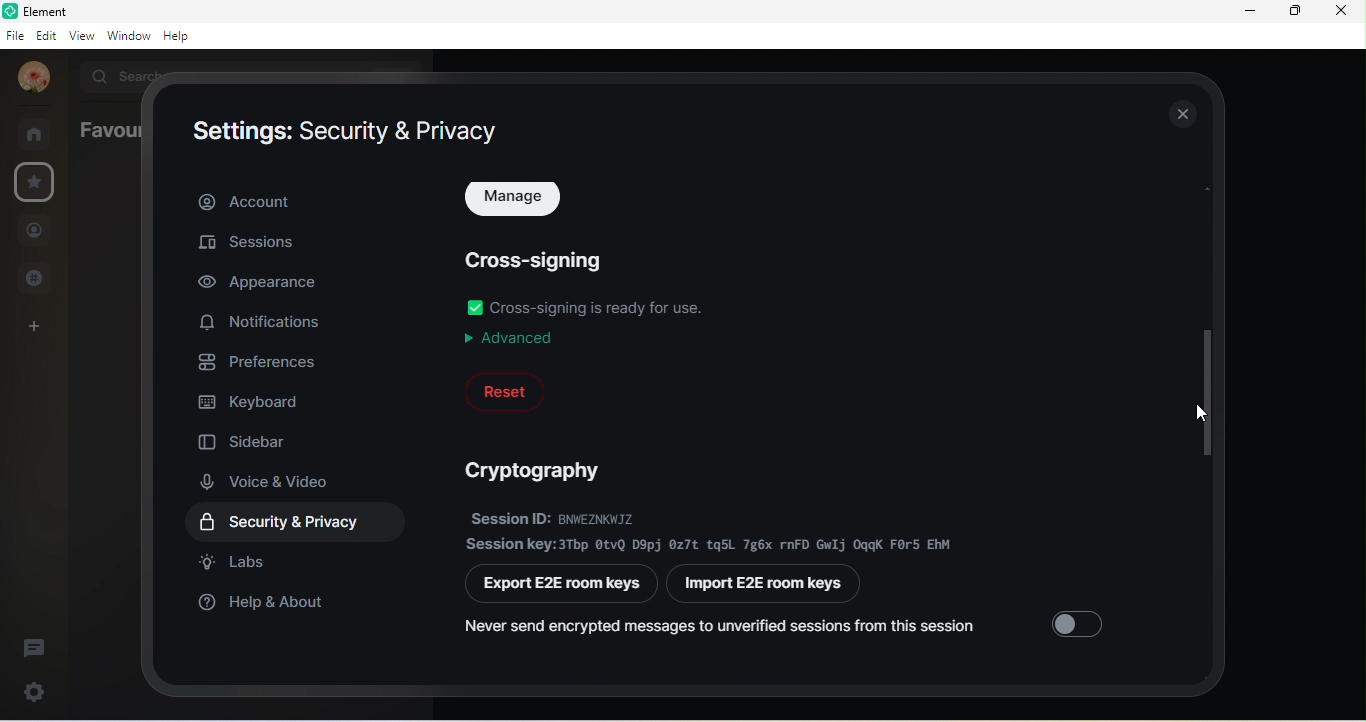  Describe the element at coordinates (1292, 12) in the screenshot. I see `maximize` at that location.